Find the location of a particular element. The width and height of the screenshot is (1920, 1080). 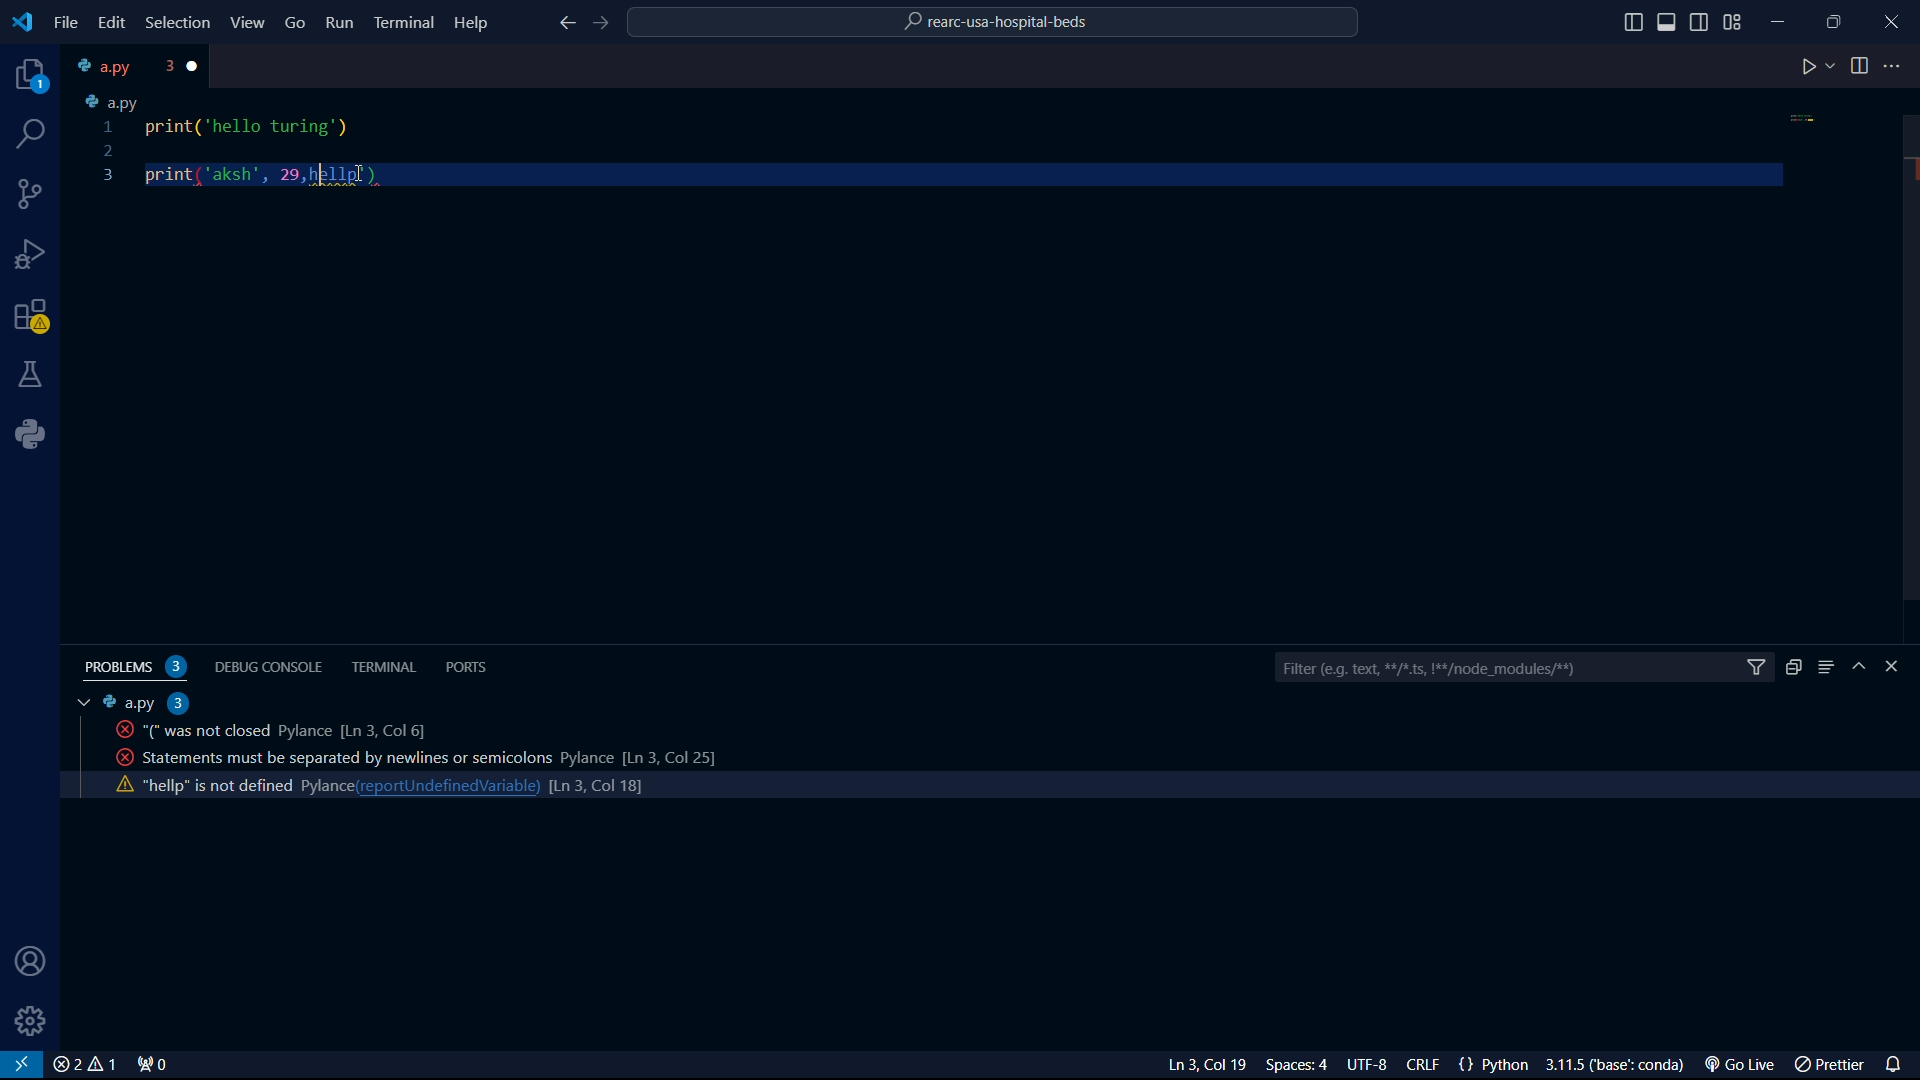

back is located at coordinates (565, 25).